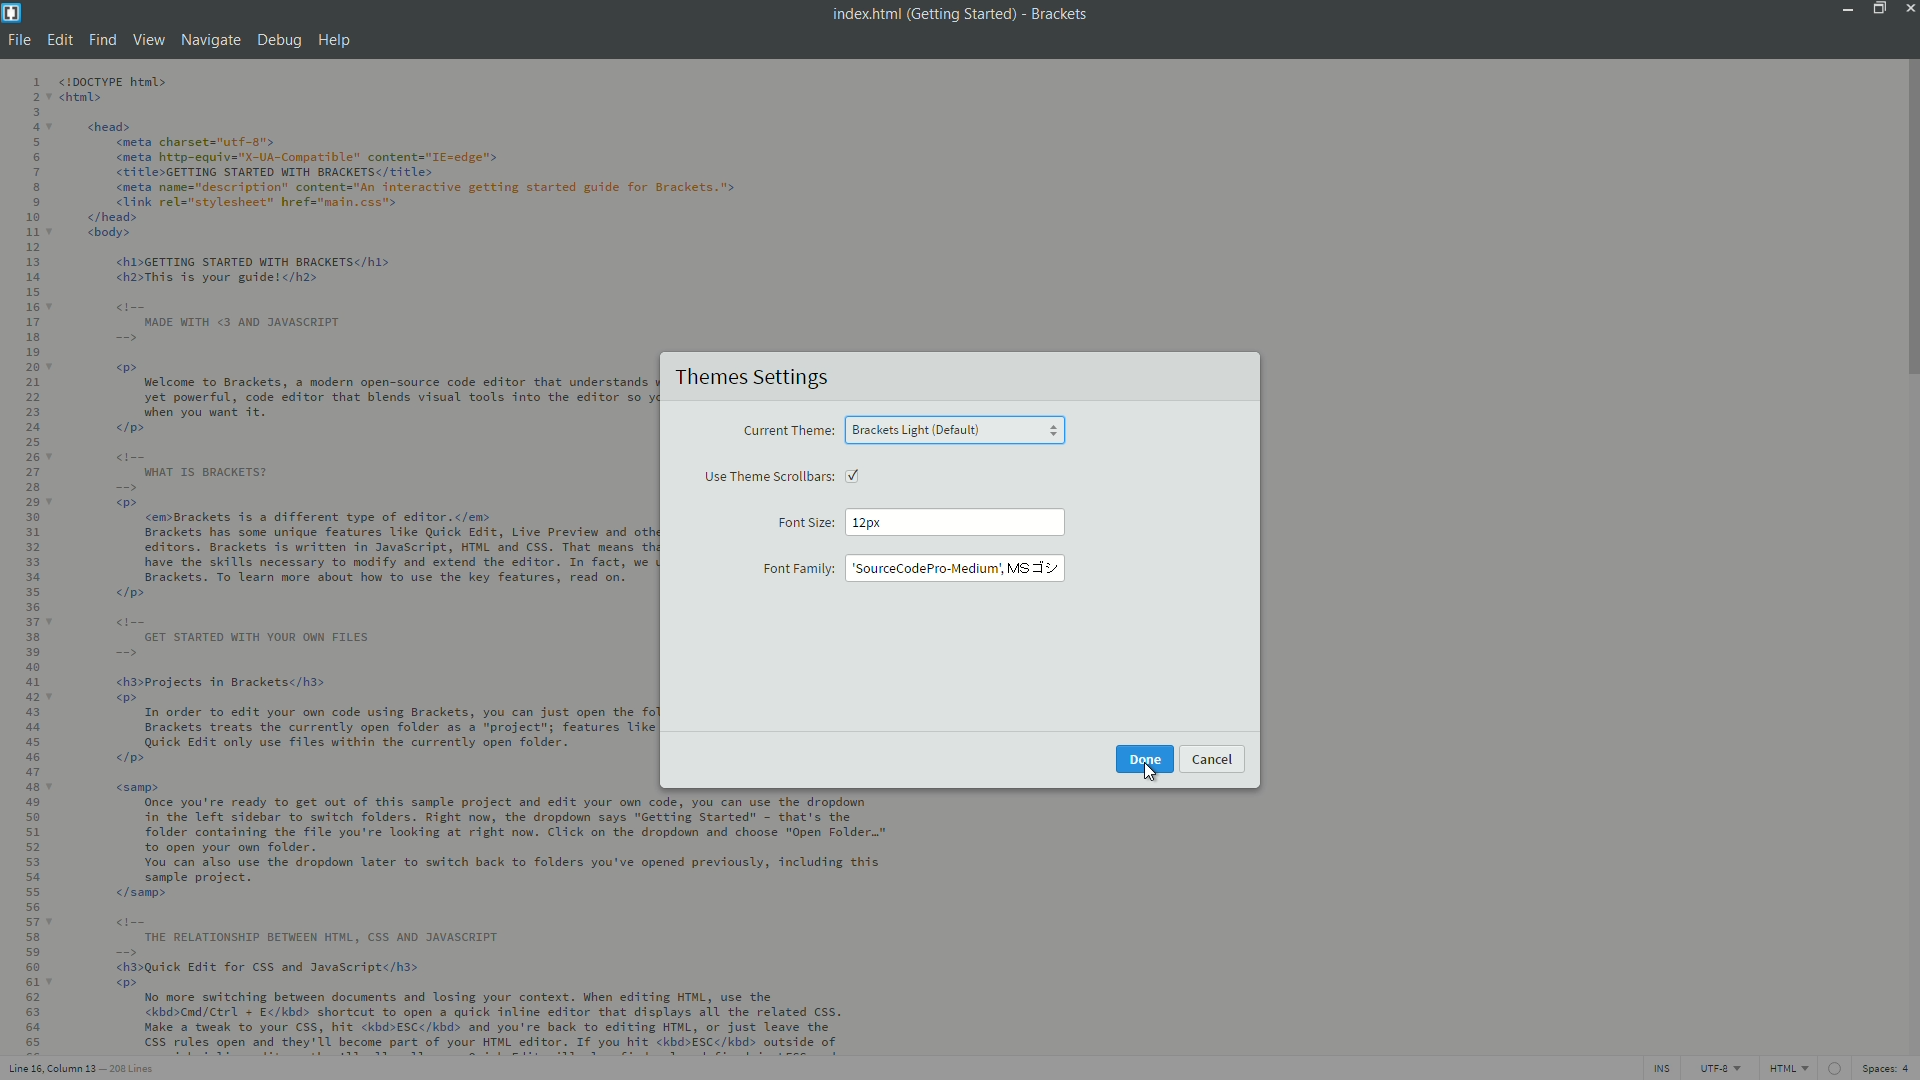 This screenshot has width=1920, height=1080. Describe the element at coordinates (1844, 8) in the screenshot. I see `minimize` at that location.